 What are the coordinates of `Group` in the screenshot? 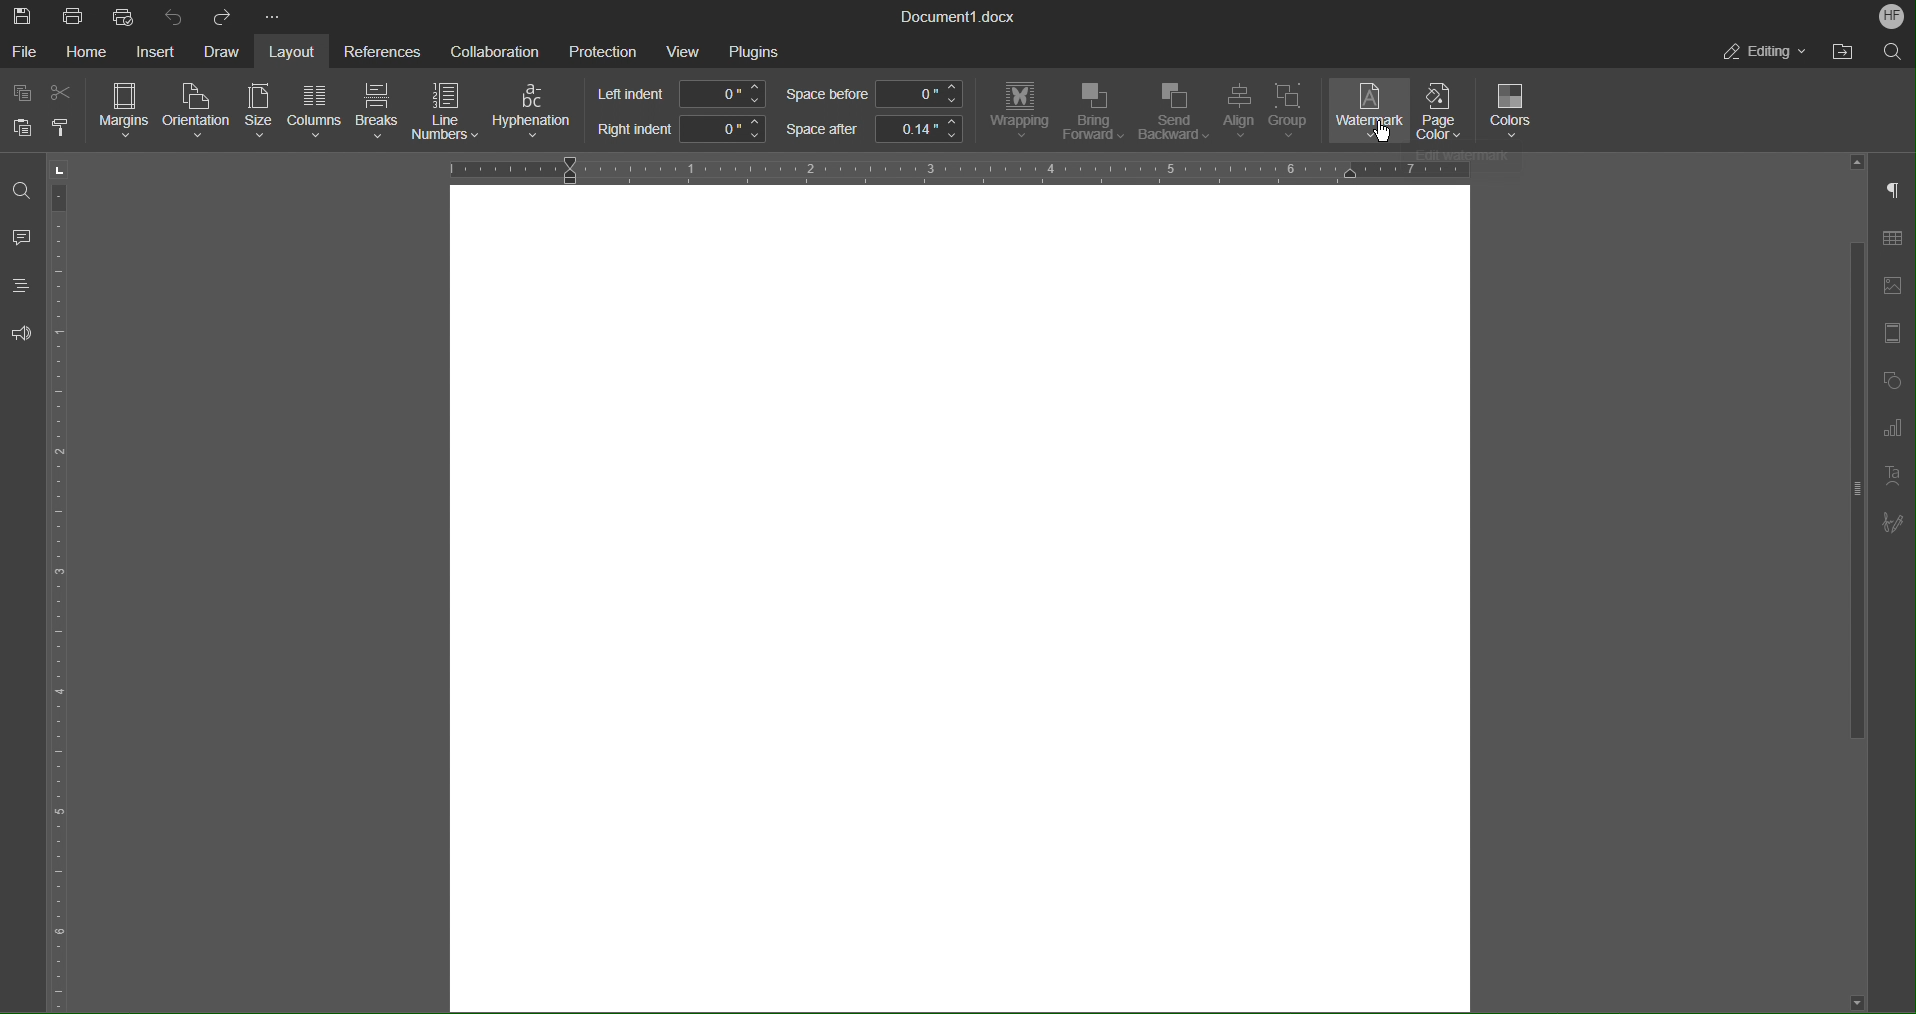 It's located at (1295, 114).